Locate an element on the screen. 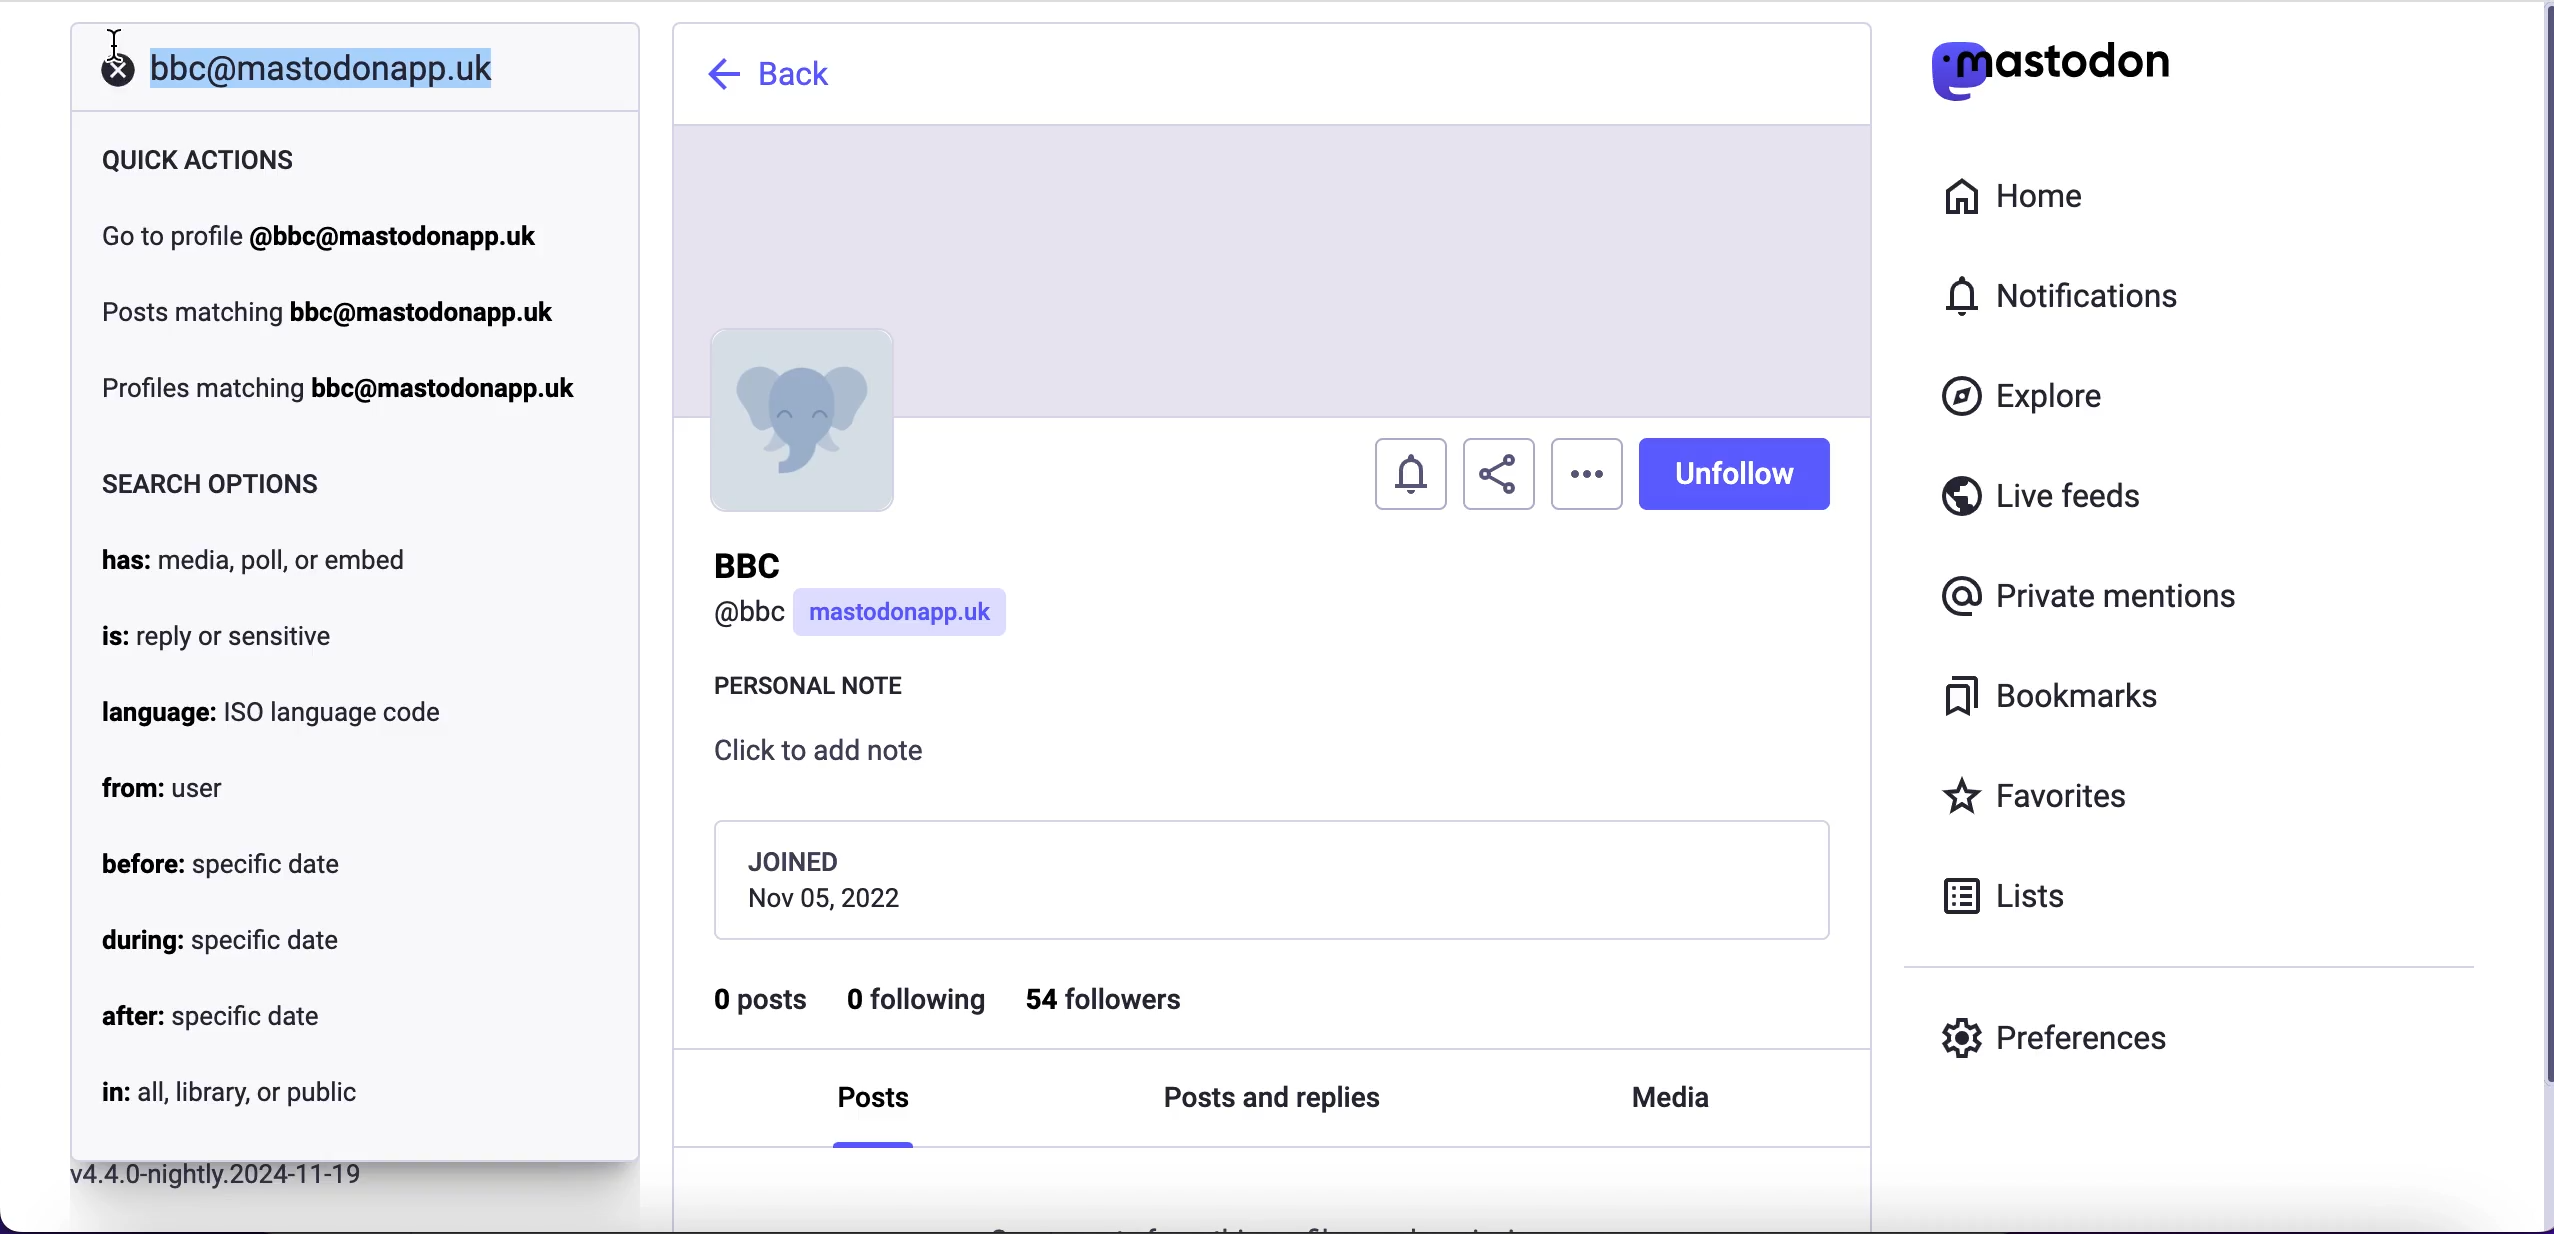 This screenshot has width=2554, height=1234. media is located at coordinates (1666, 1099).